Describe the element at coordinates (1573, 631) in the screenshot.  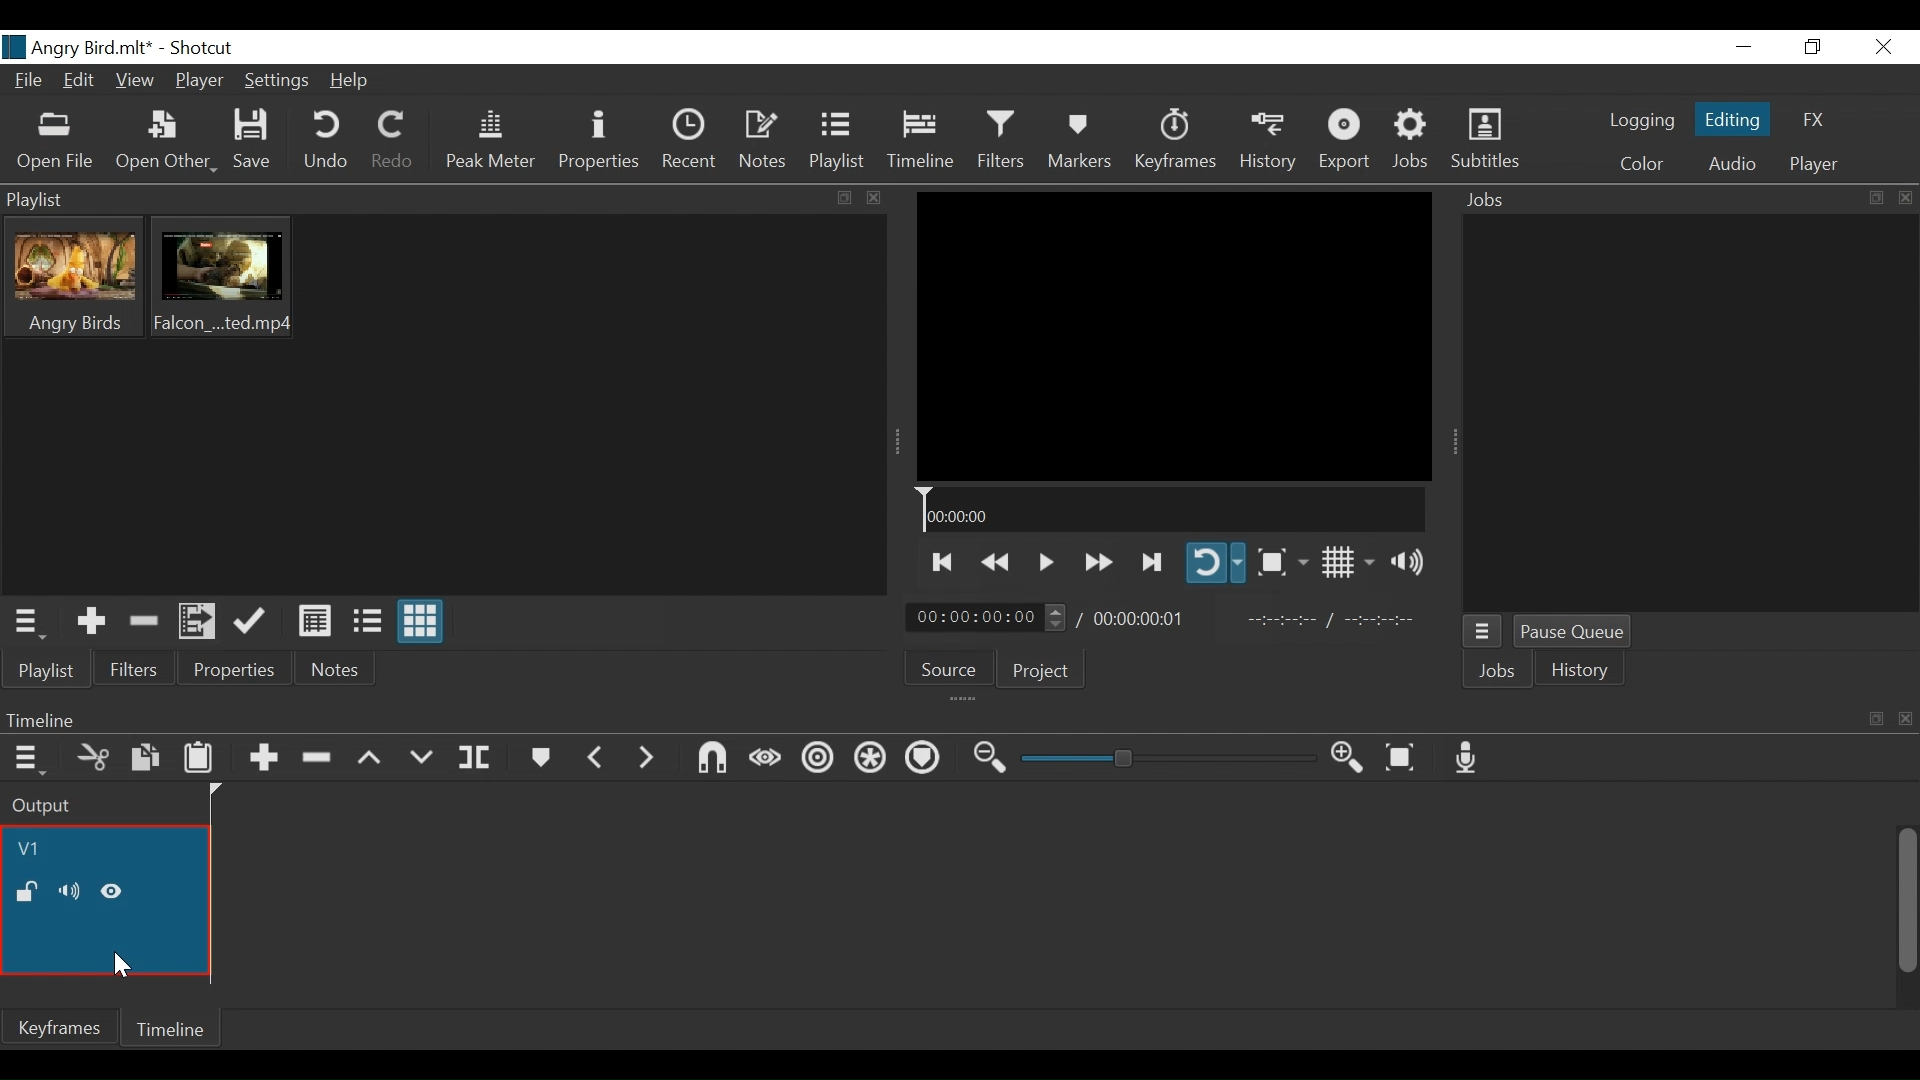
I see `Pause Queue` at that location.